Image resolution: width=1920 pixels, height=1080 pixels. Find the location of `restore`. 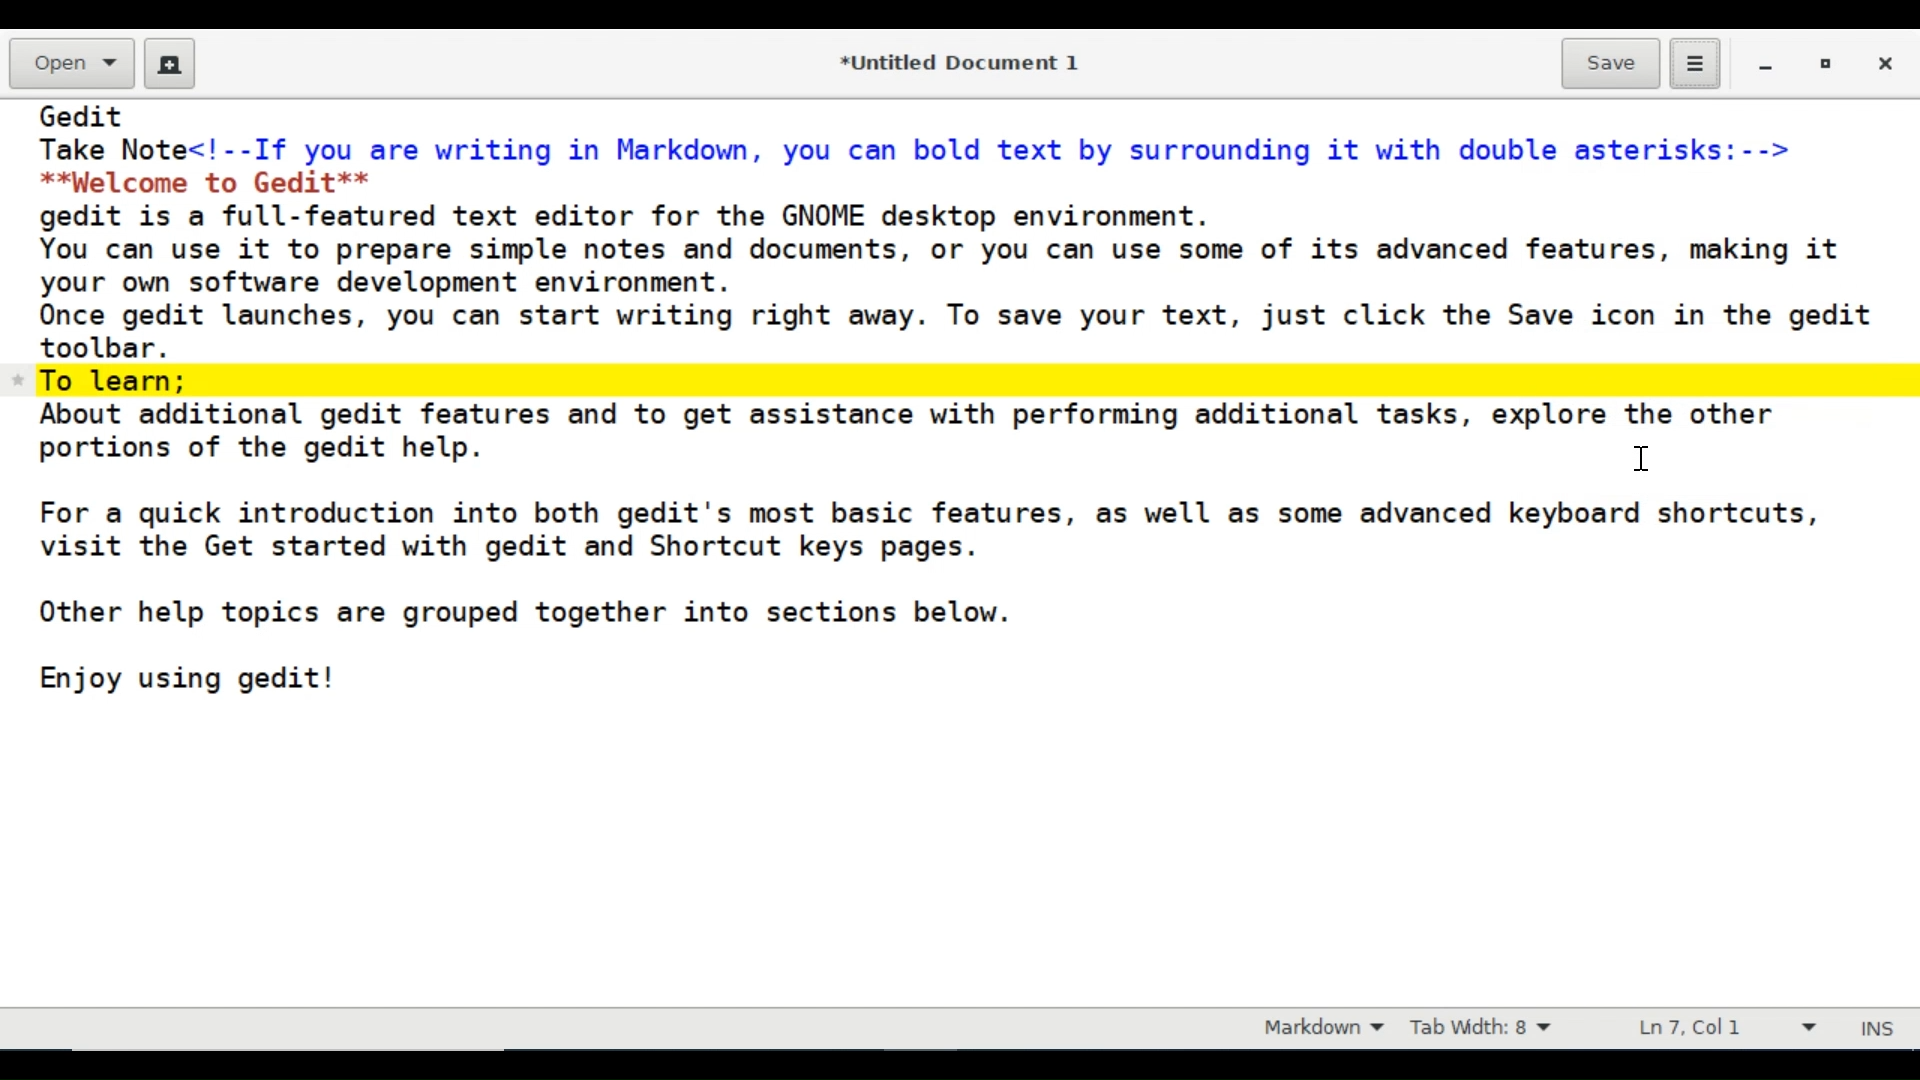

restore is located at coordinates (1828, 67).